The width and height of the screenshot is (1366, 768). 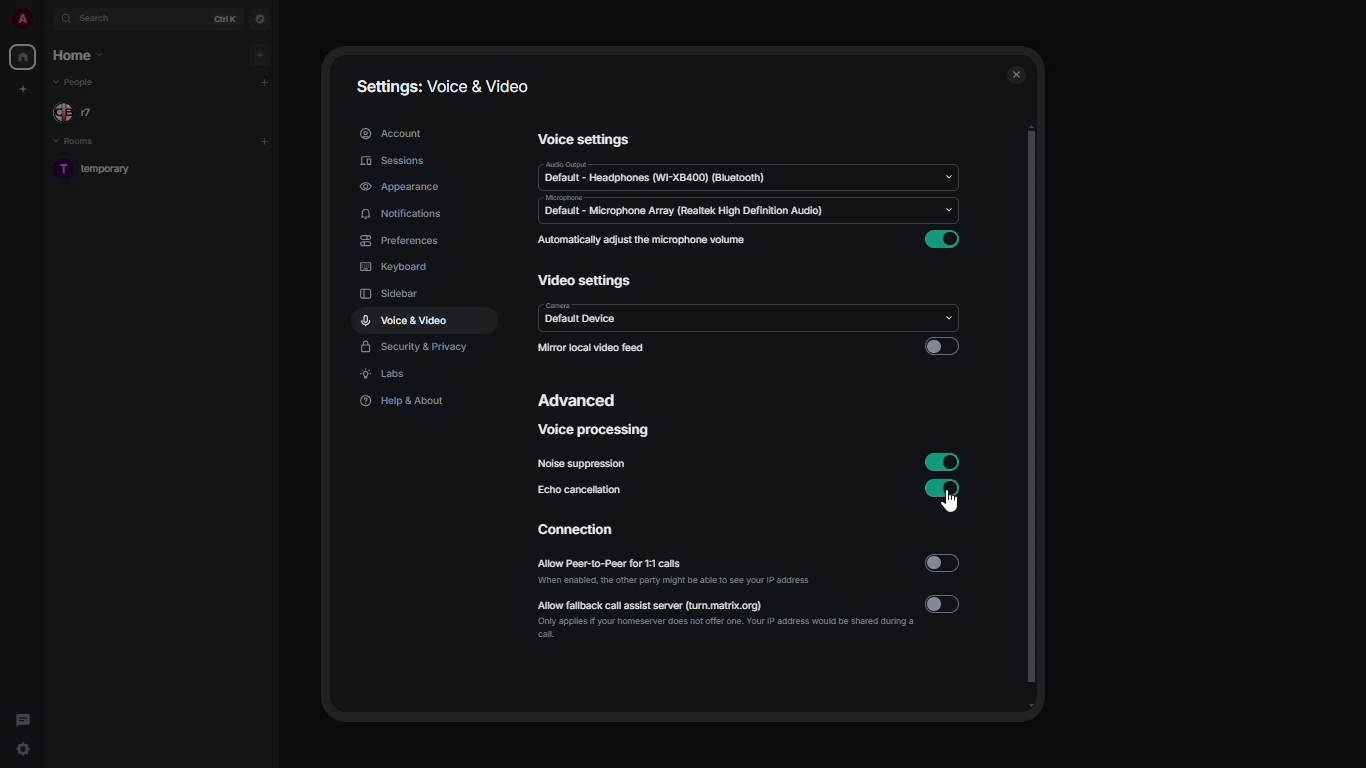 I want to click on add, so click(x=269, y=81).